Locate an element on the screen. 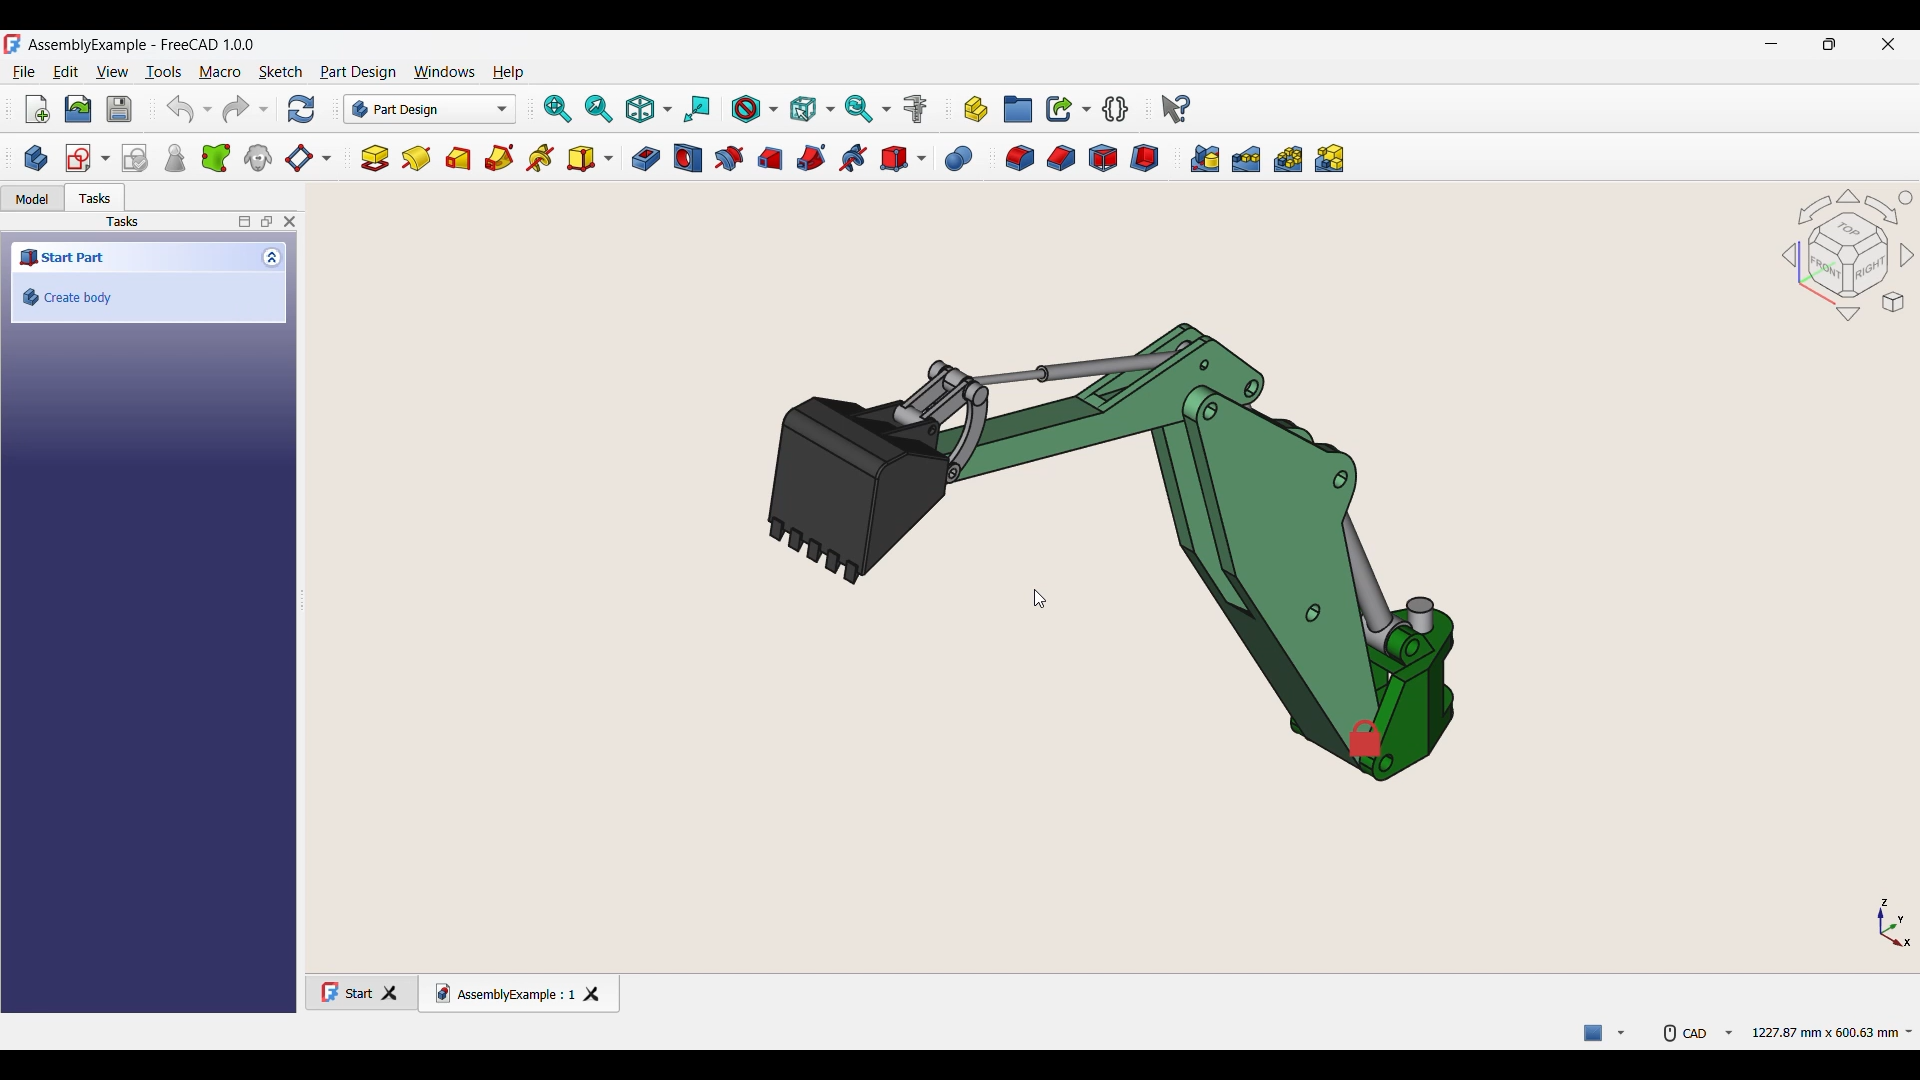 The width and height of the screenshot is (1920, 1080). Redo is located at coordinates (246, 109).